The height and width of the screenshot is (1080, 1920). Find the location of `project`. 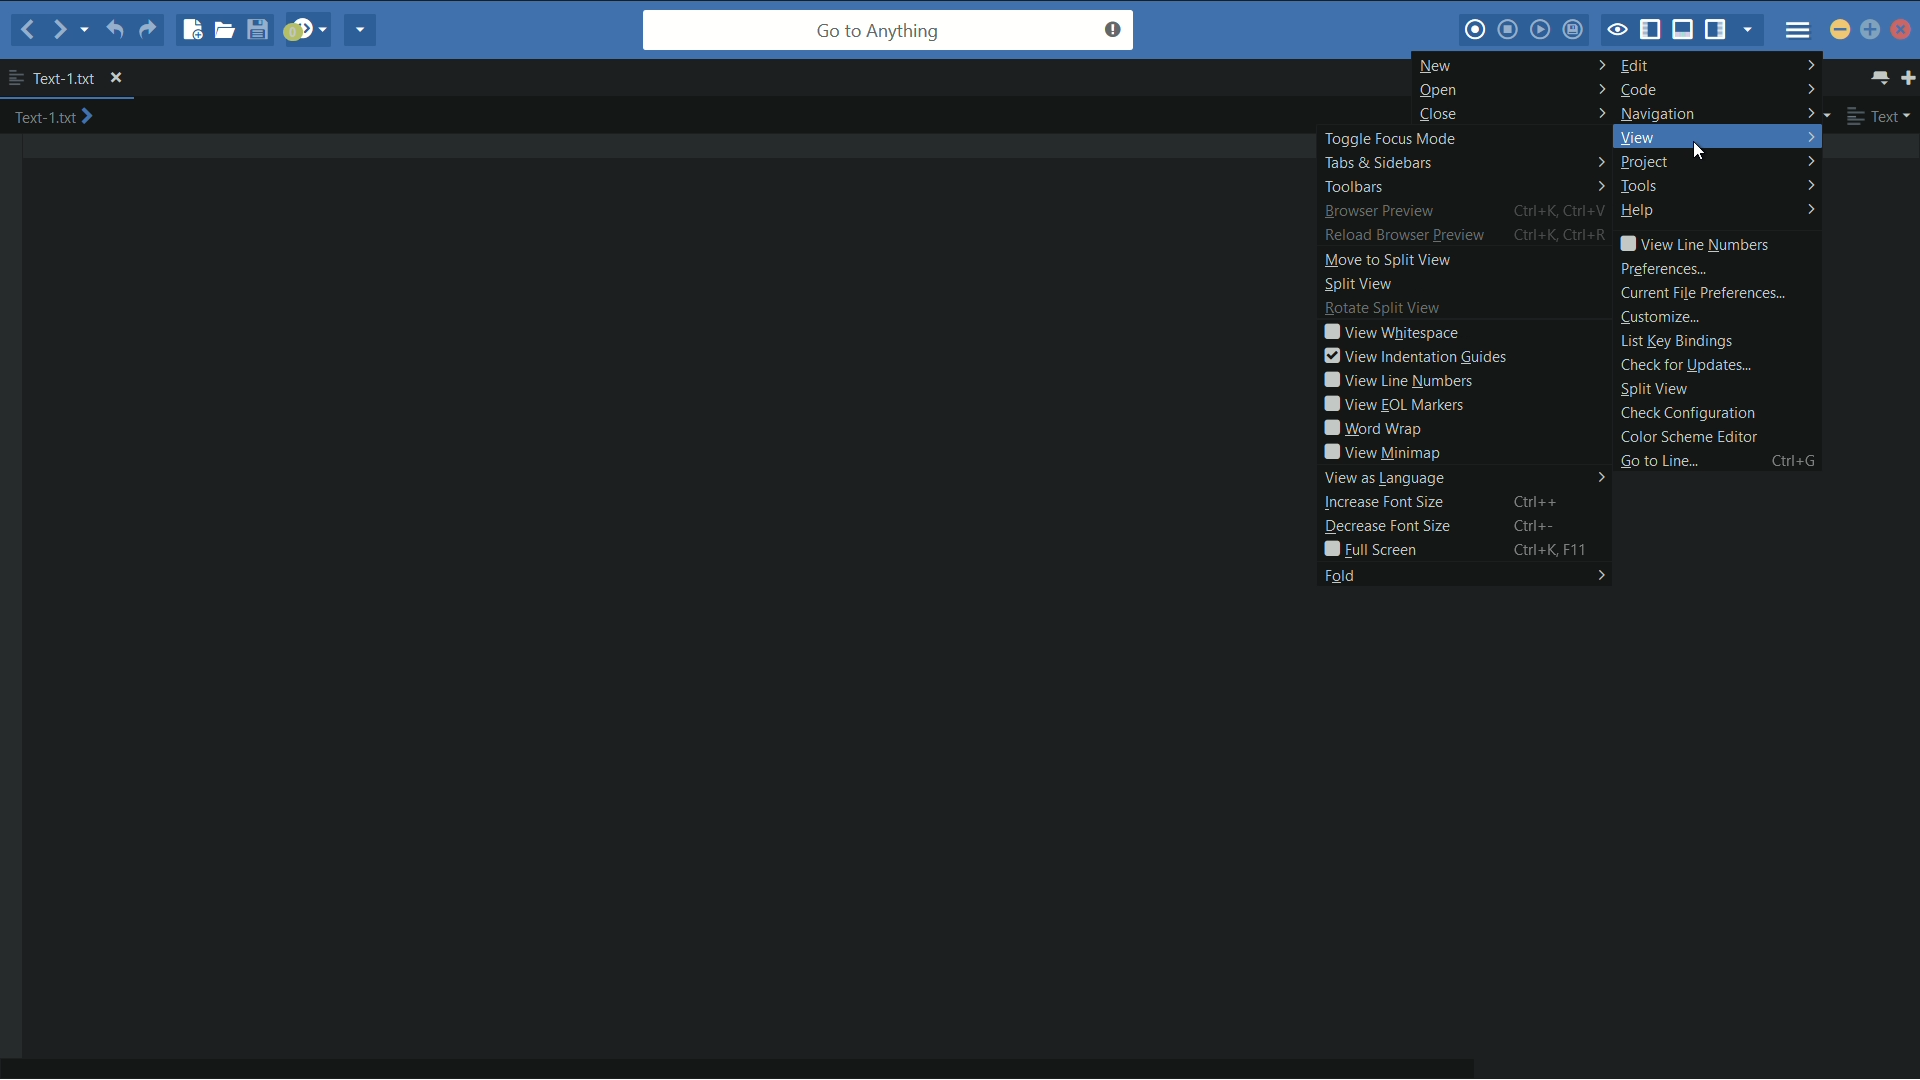

project is located at coordinates (1720, 164).